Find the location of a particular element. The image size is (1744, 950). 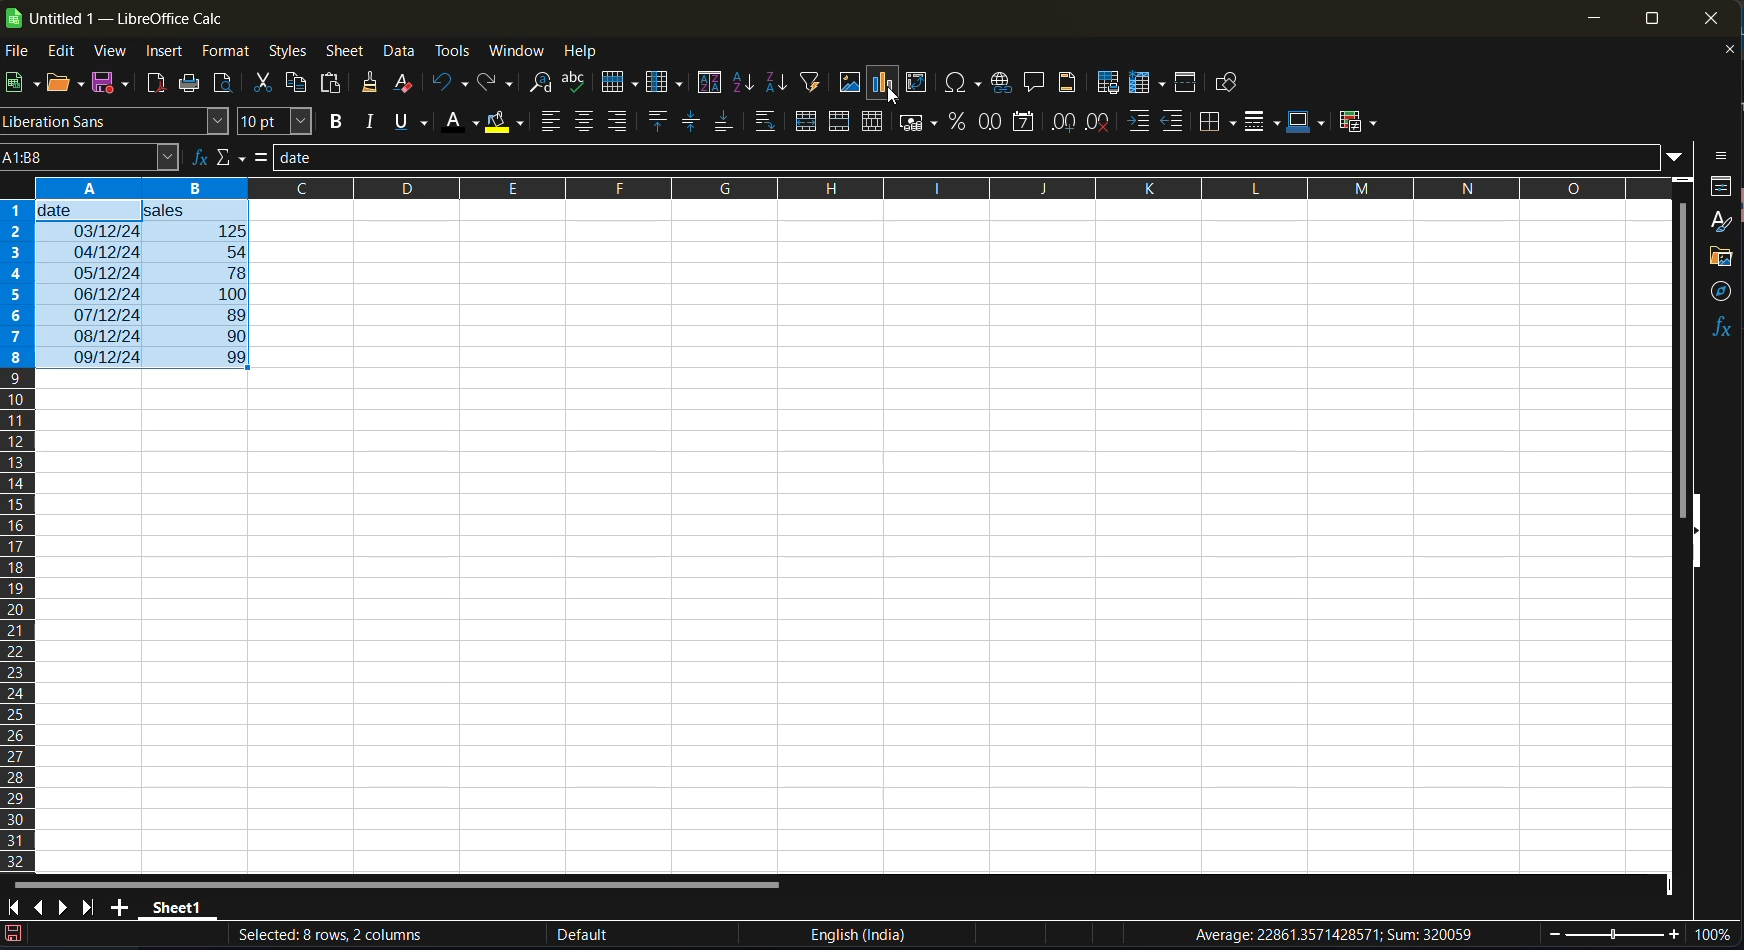

app name and file name is located at coordinates (117, 15).